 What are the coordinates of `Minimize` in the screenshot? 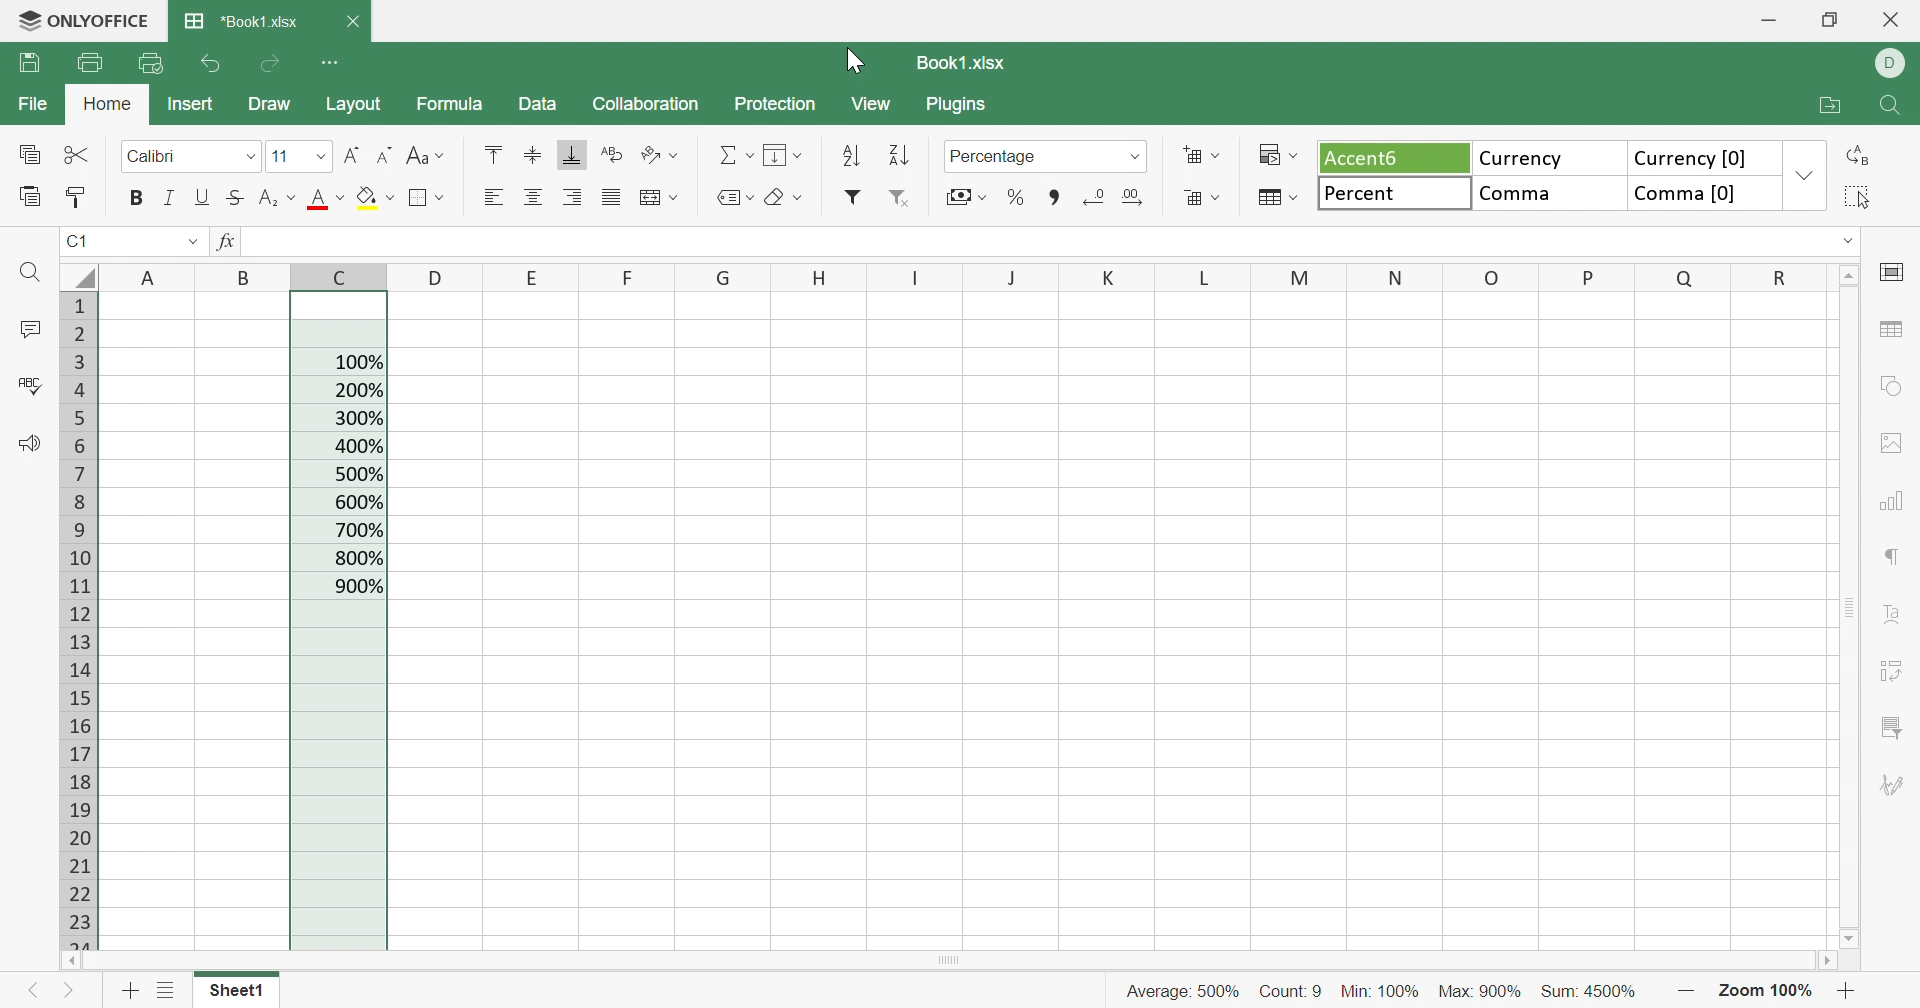 It's located at (1773, 20).